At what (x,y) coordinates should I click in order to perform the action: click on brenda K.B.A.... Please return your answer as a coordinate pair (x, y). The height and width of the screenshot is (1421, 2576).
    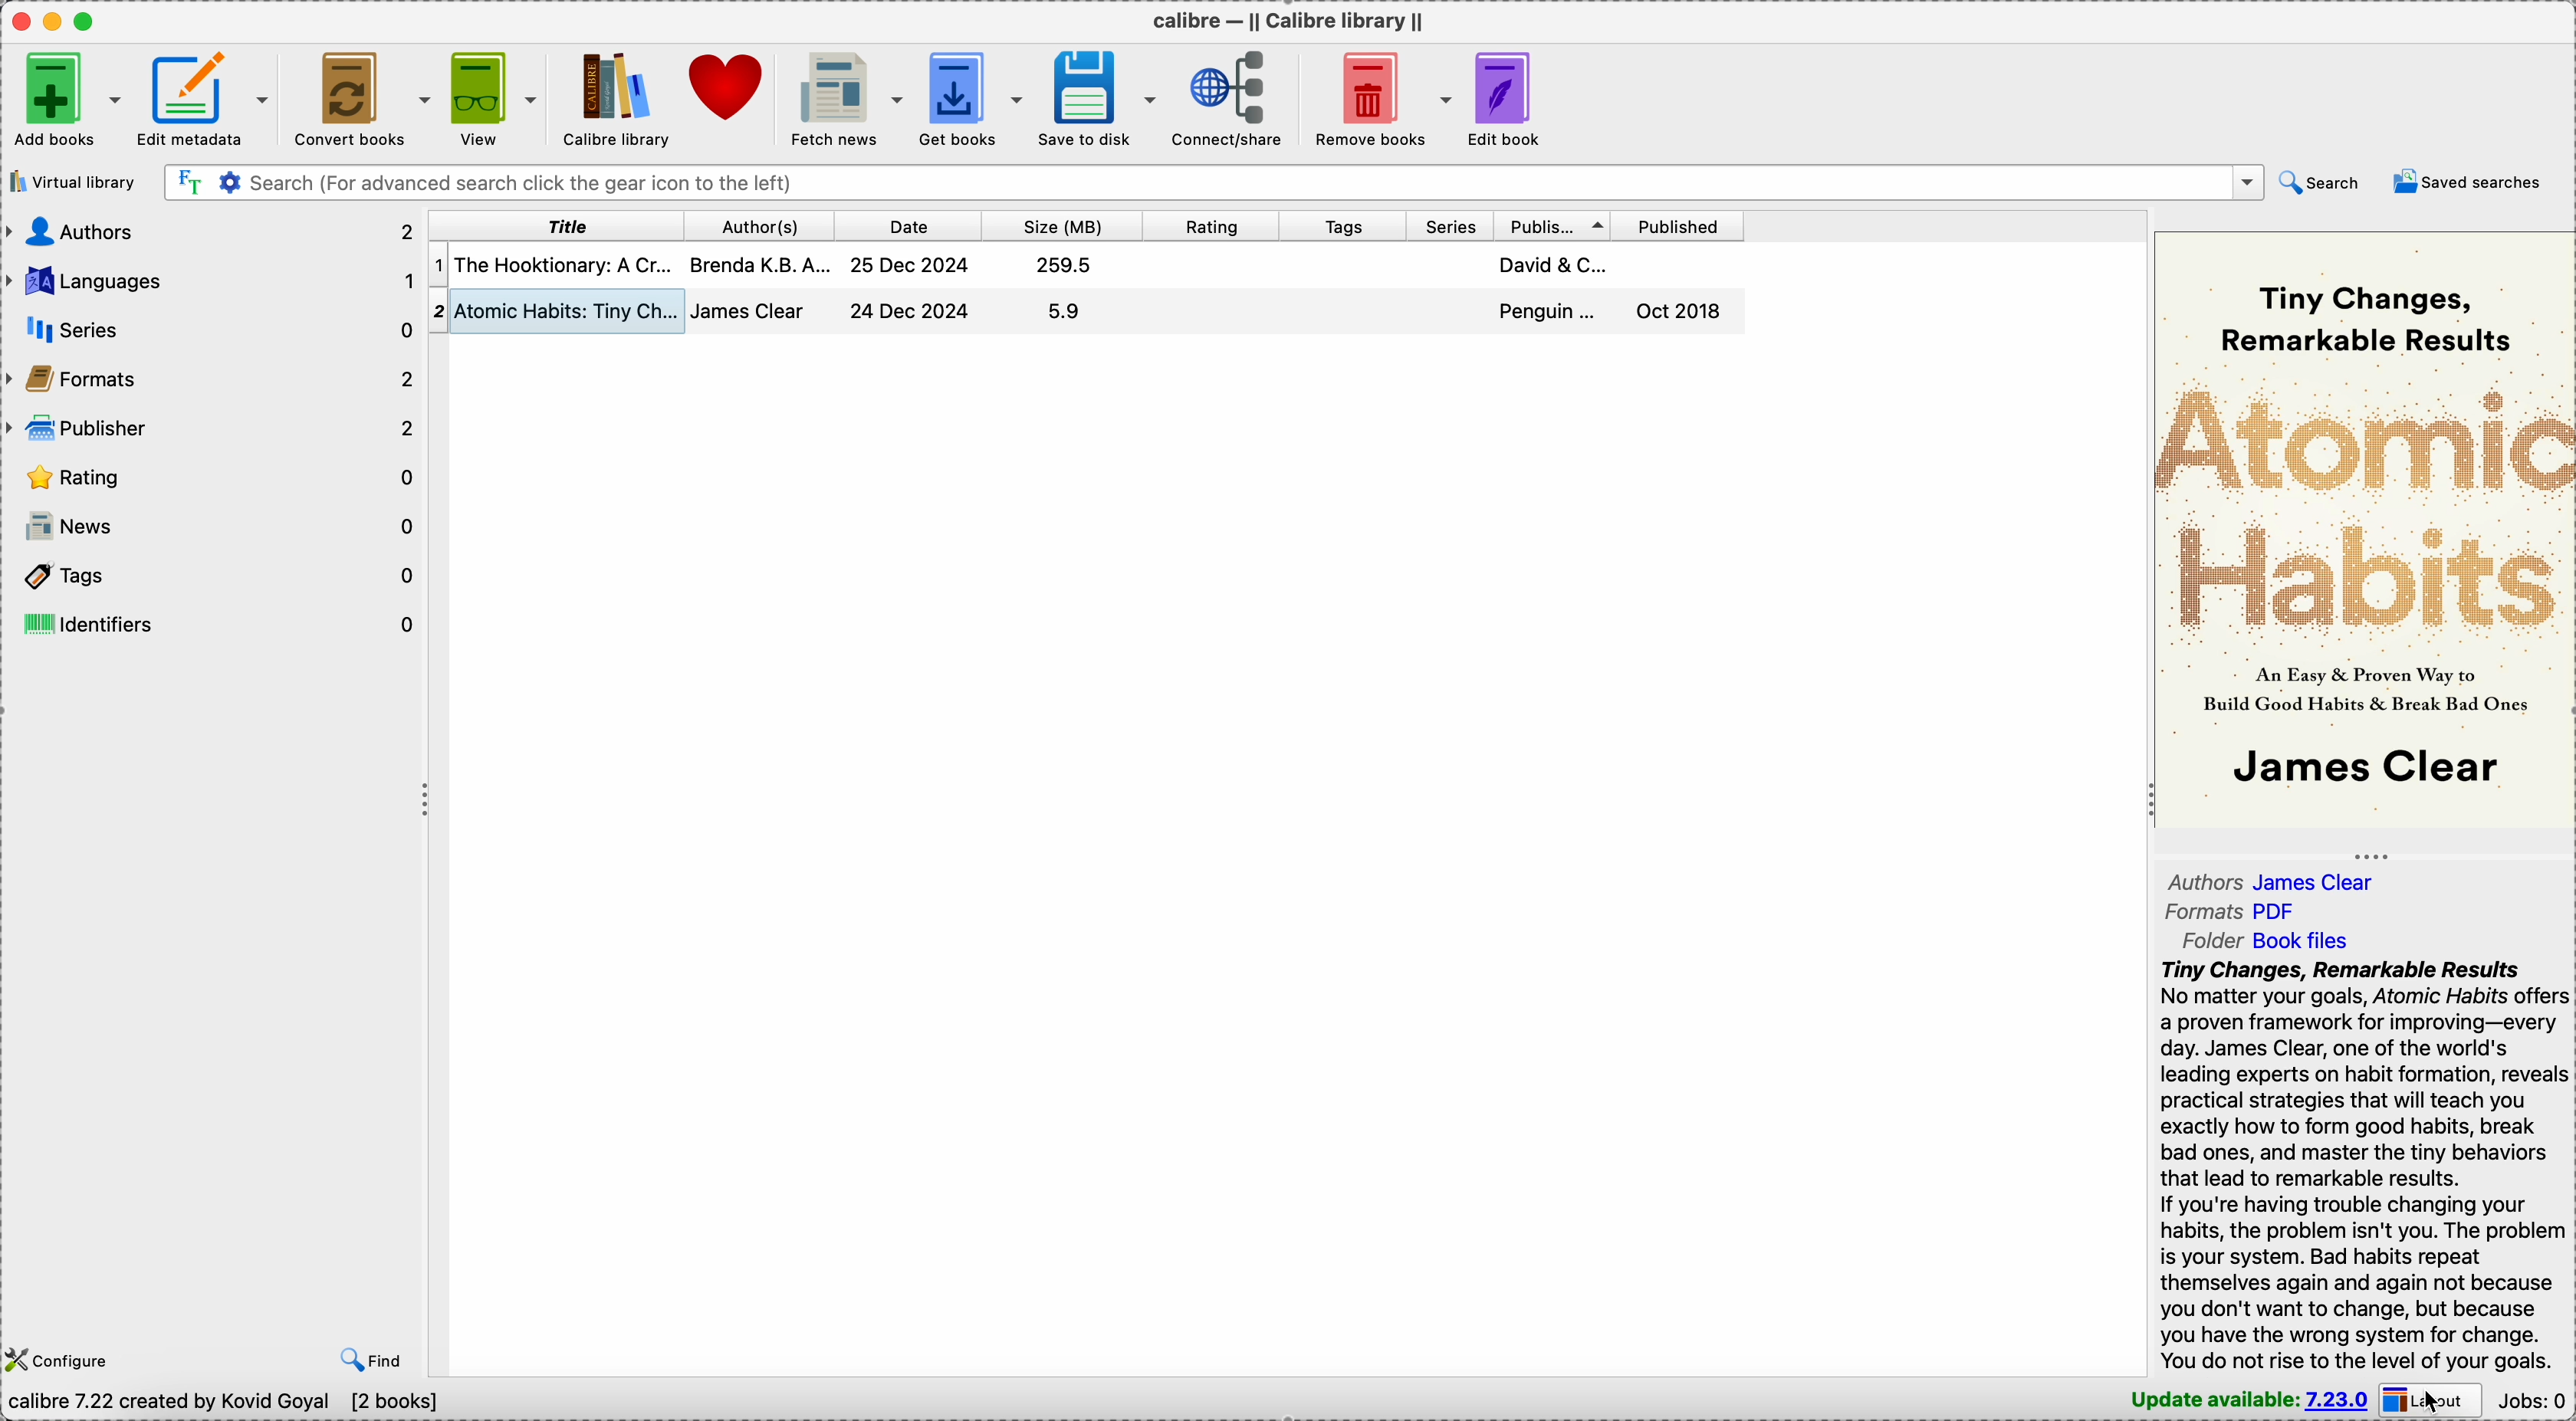
    Looking at the image, I should click on (759, 265).